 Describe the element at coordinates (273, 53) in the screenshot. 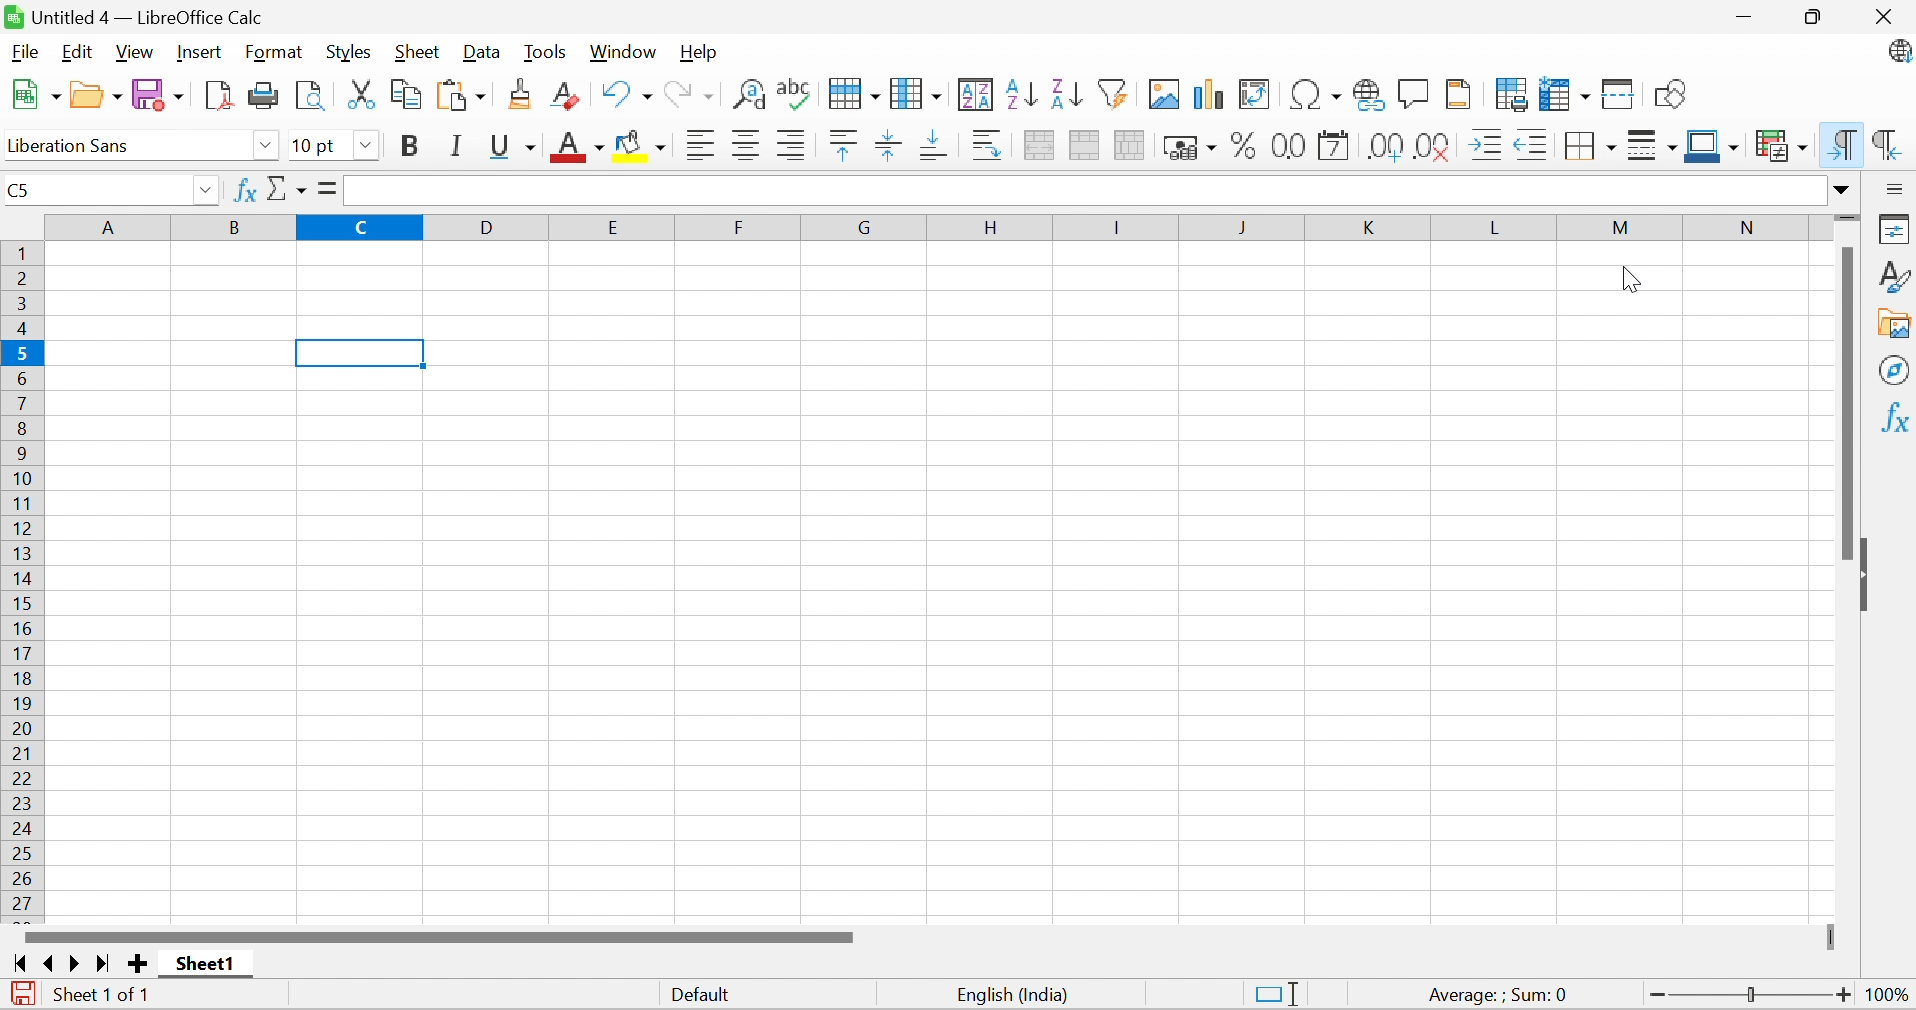

I see `Format` at that location.